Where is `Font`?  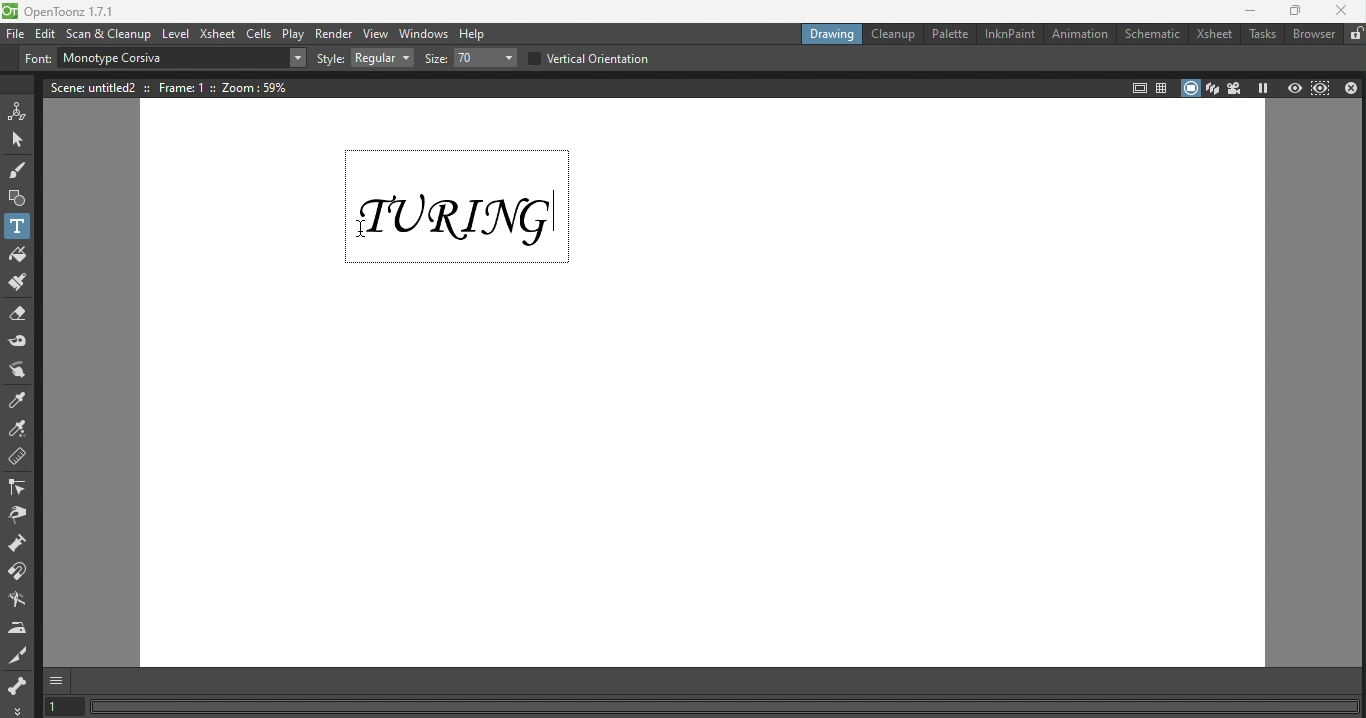 Font is located at coordinates (35, 58).